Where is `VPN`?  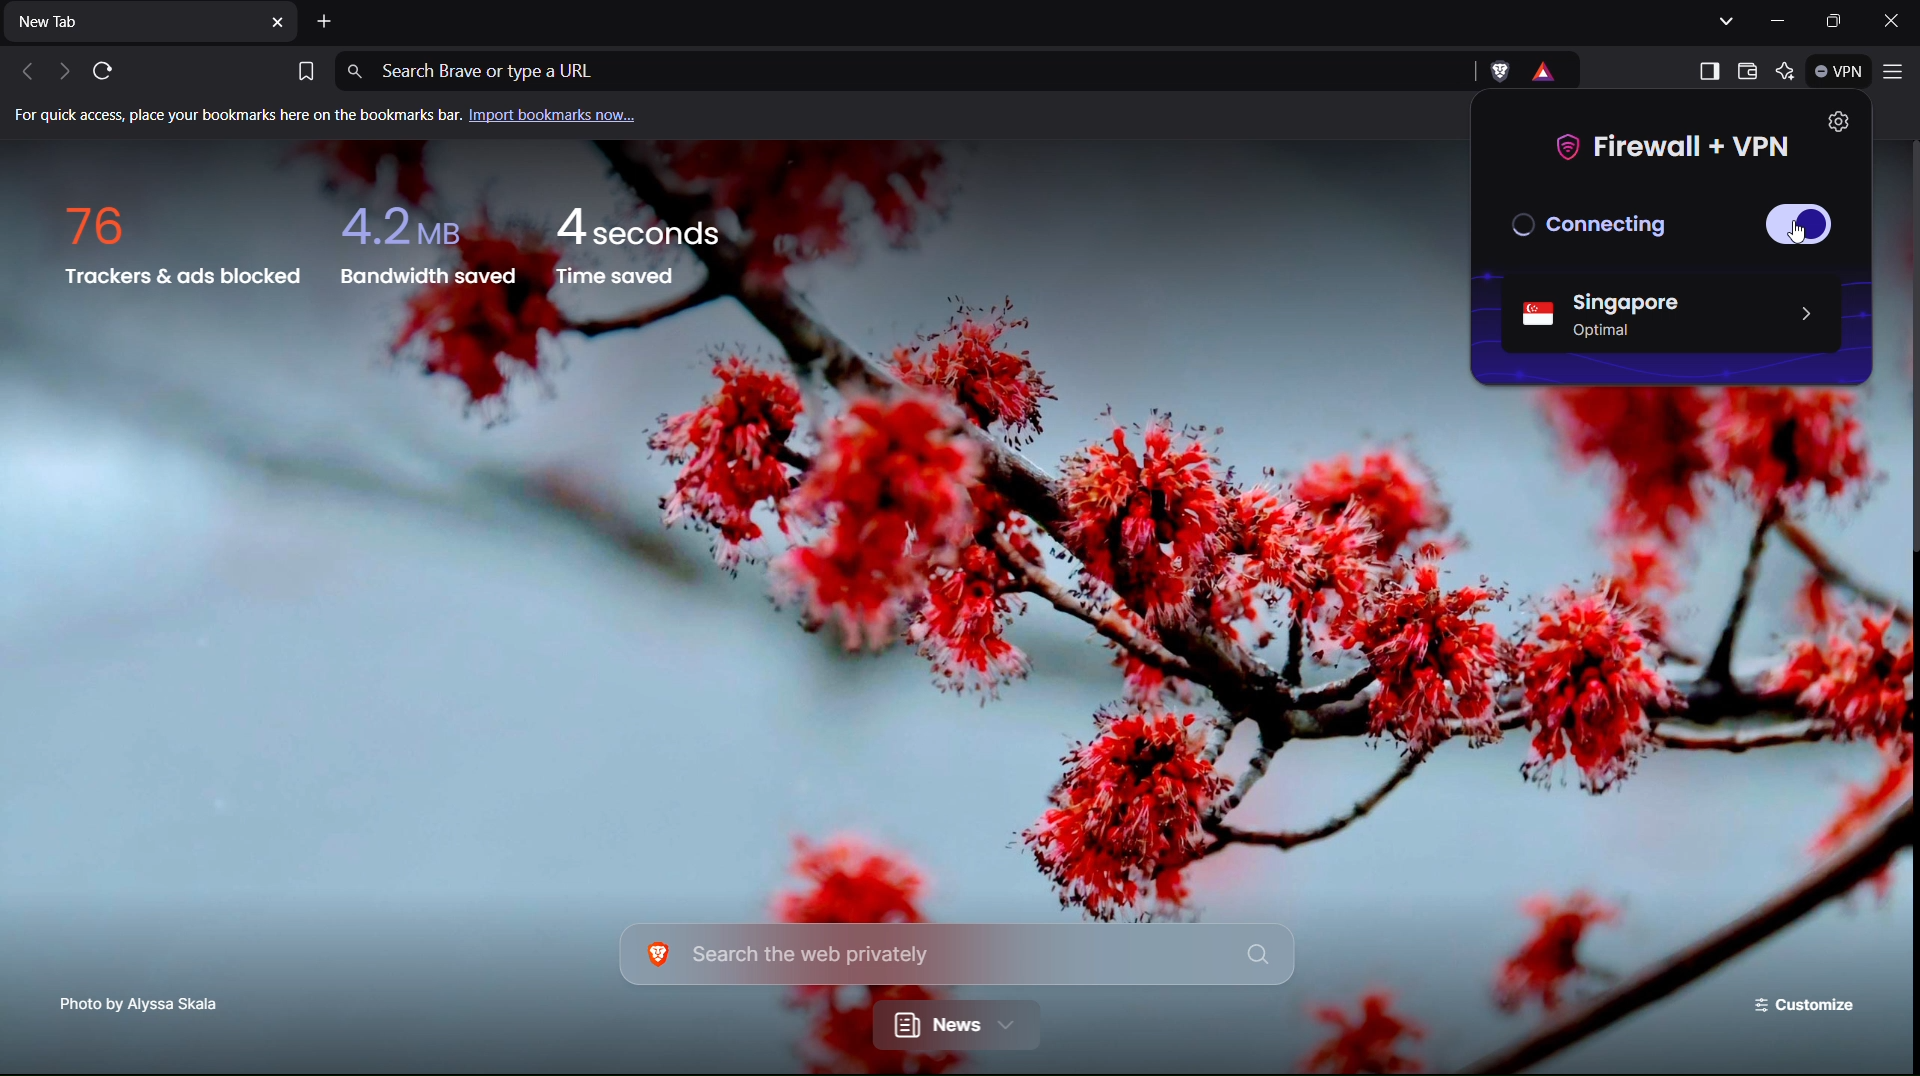 VPN is located at coordinates (1833, 75).